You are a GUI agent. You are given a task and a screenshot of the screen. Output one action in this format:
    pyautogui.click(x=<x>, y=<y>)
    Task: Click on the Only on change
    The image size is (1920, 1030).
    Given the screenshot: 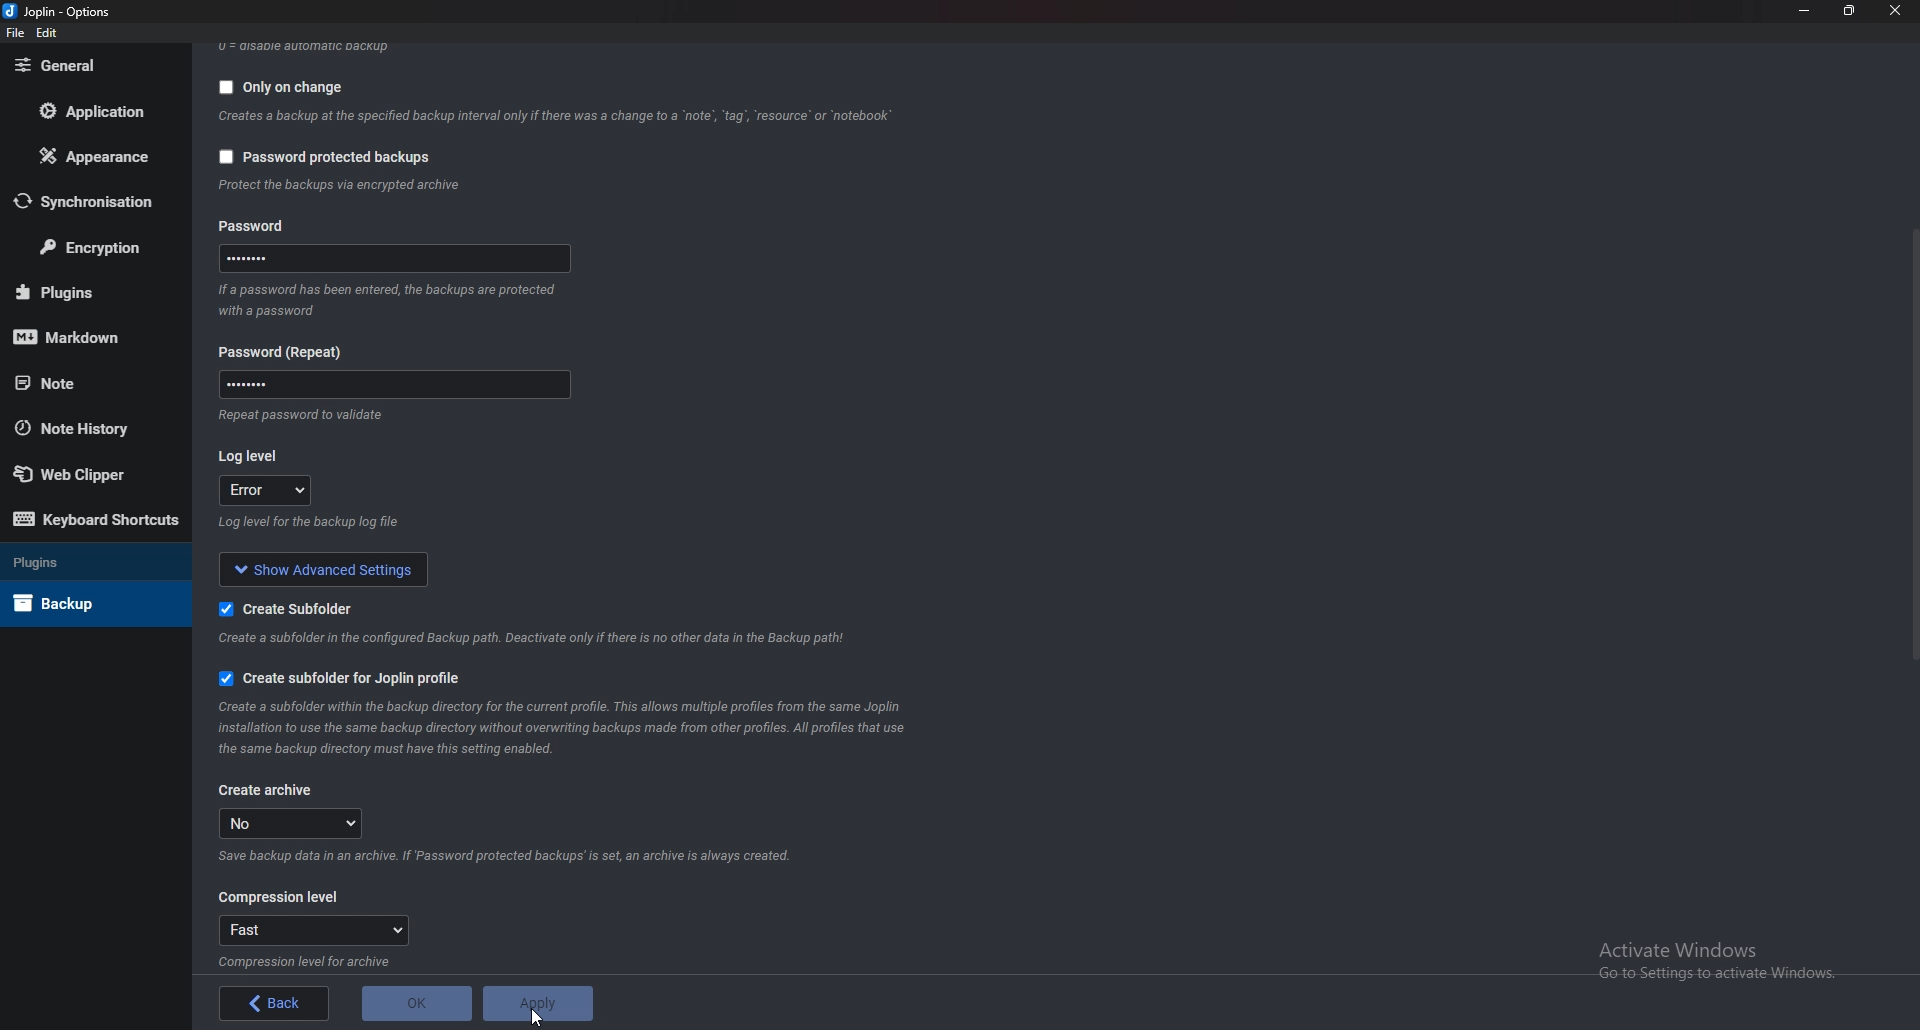 What is the action you would take?
    pyautogui.click(x=275, y=90)
    